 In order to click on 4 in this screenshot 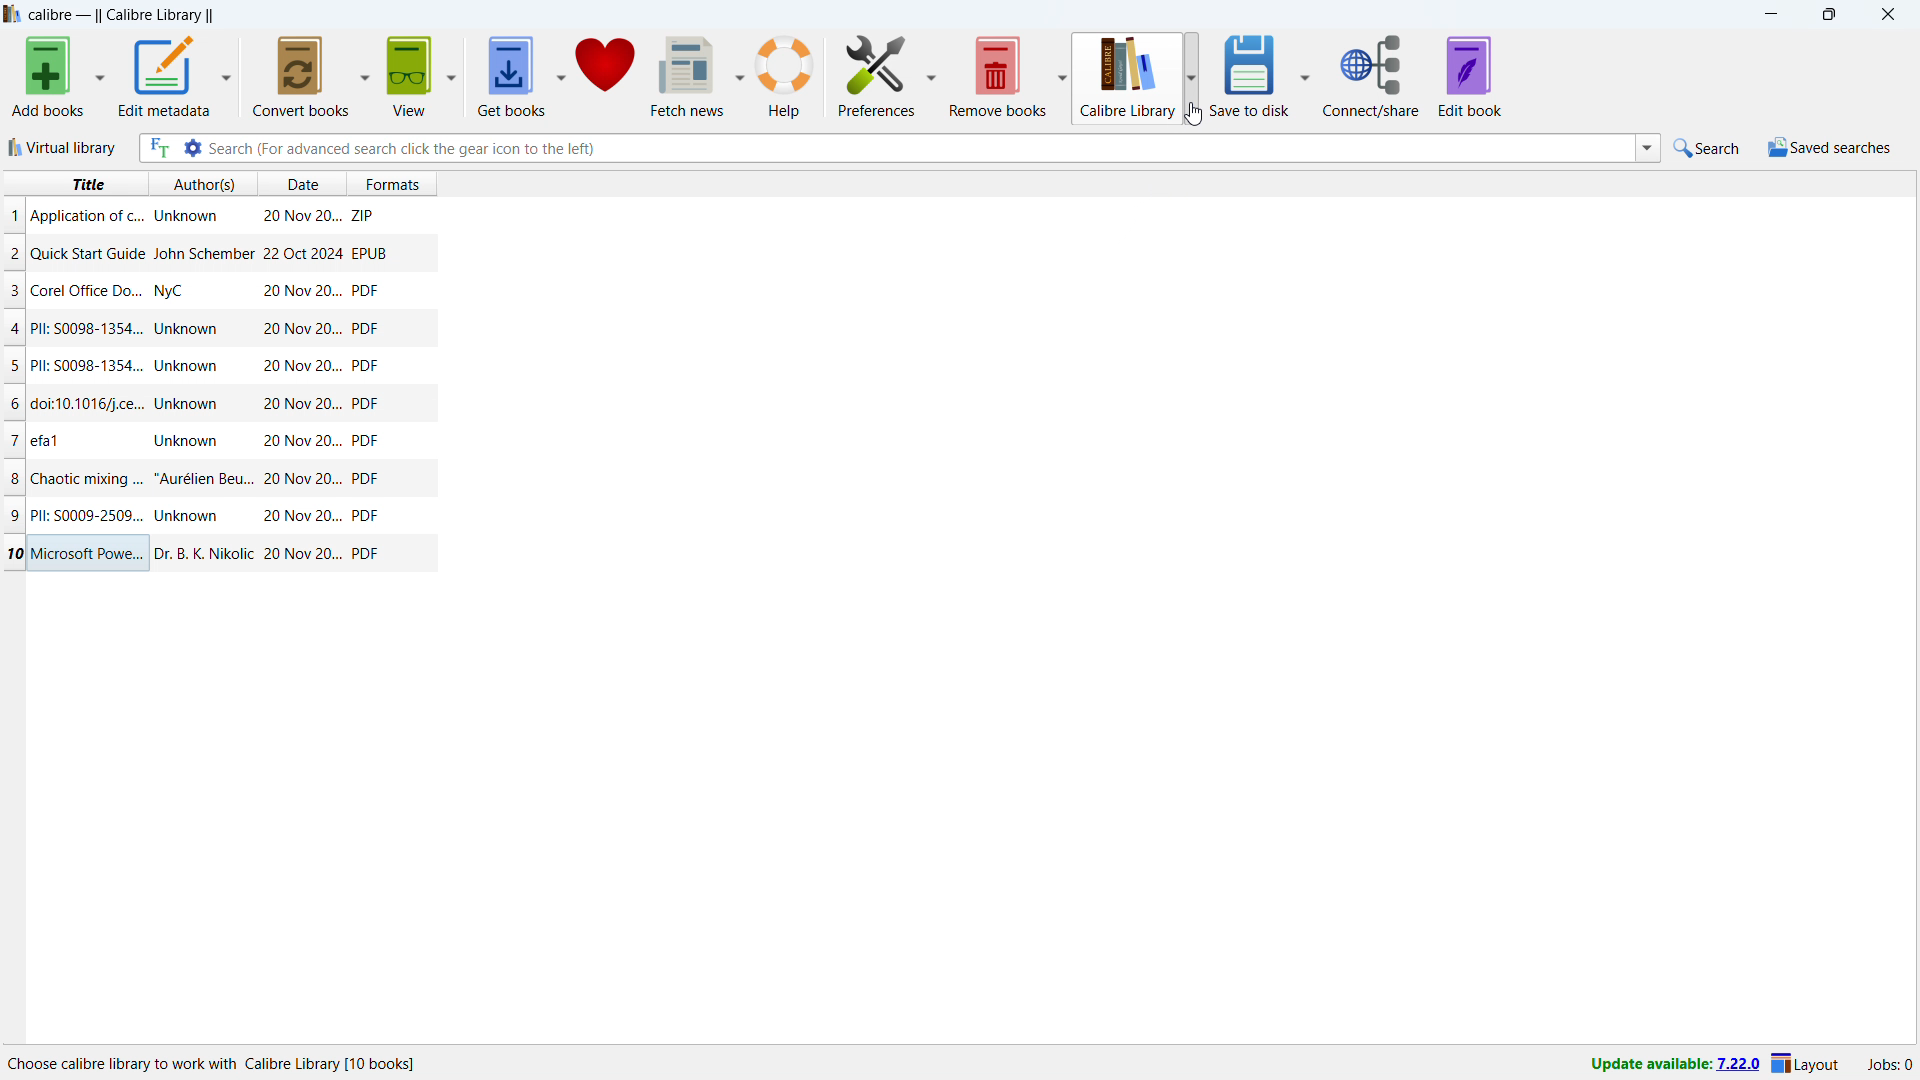, I will do `click(16, 329)`.